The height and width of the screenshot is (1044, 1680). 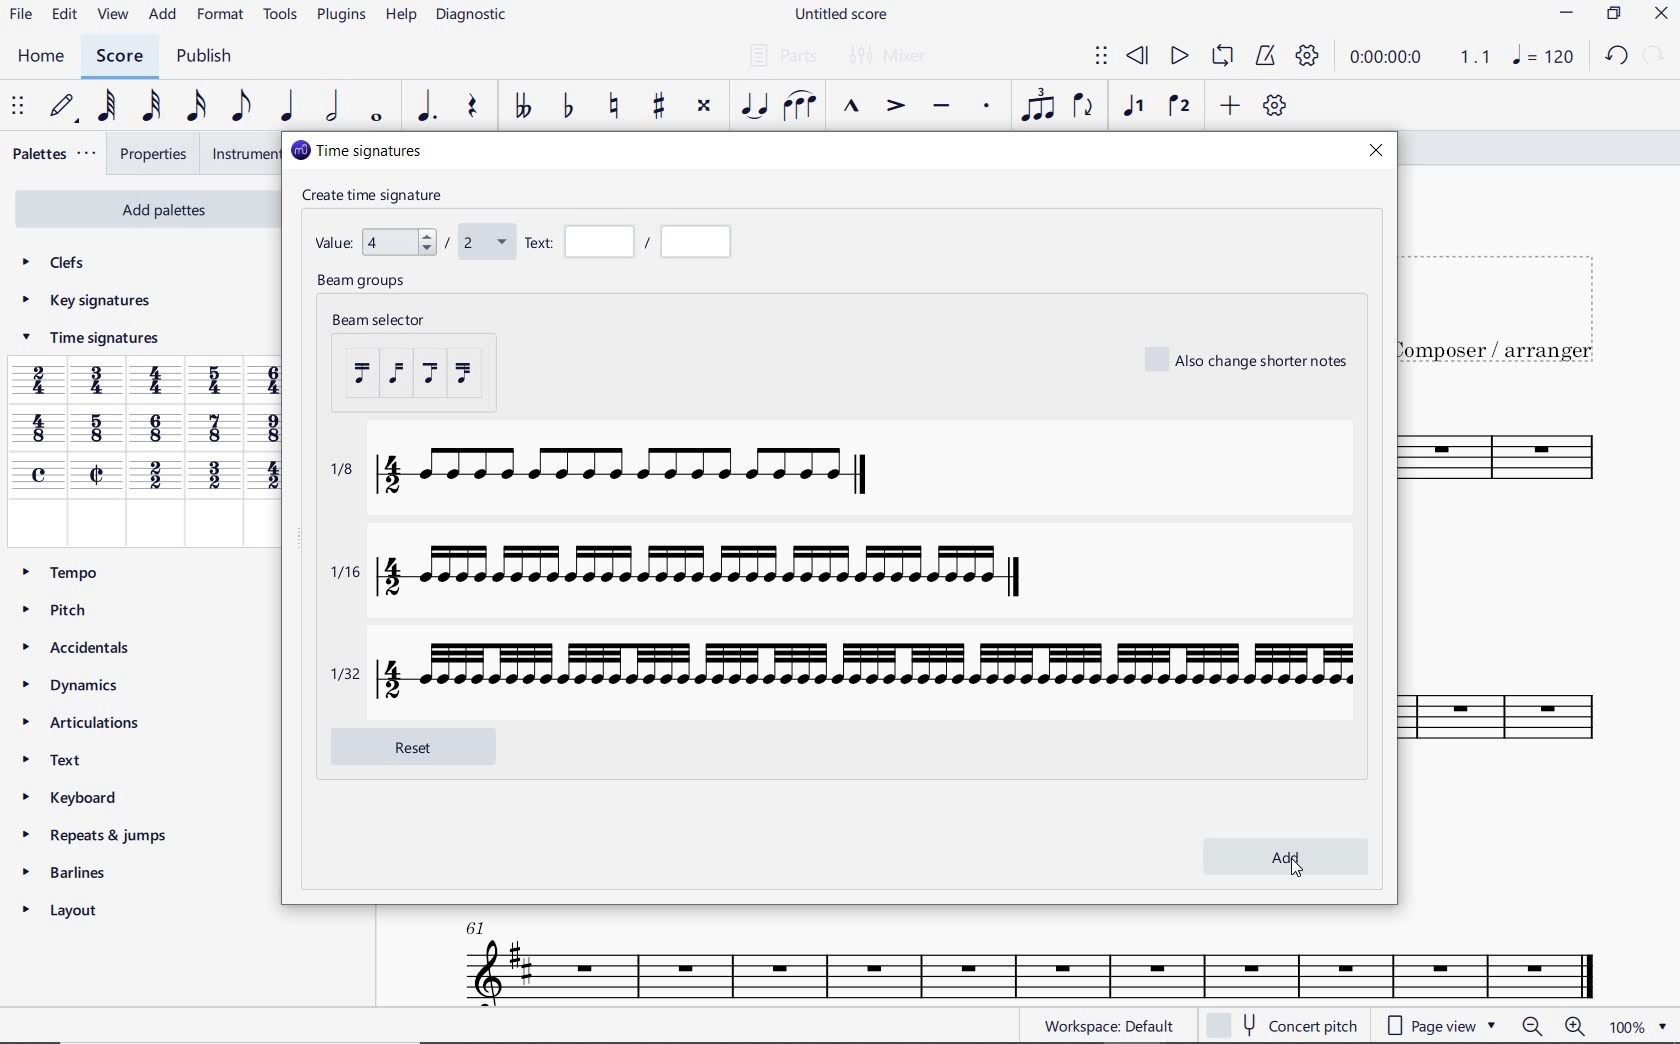 I want to click on EIGHTH NOTE, so click(x=241, y=107).